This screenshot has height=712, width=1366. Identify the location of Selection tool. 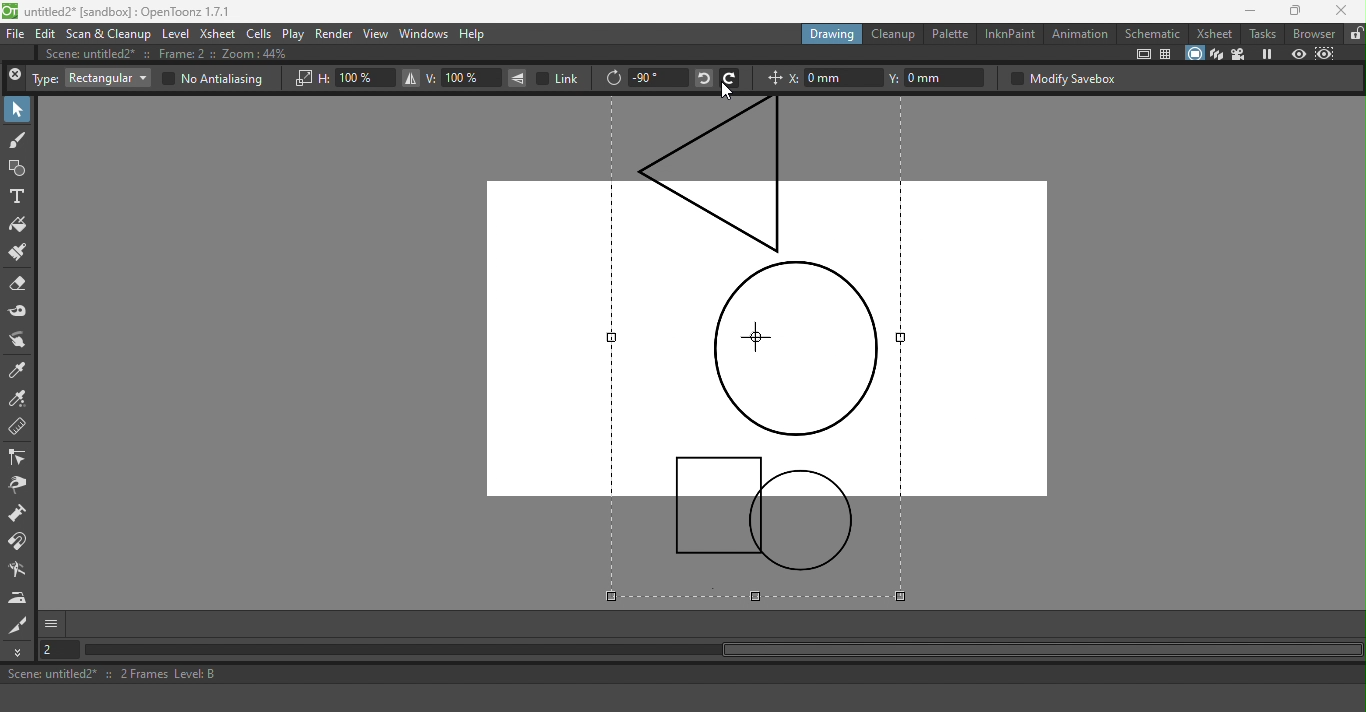
(18, 110).